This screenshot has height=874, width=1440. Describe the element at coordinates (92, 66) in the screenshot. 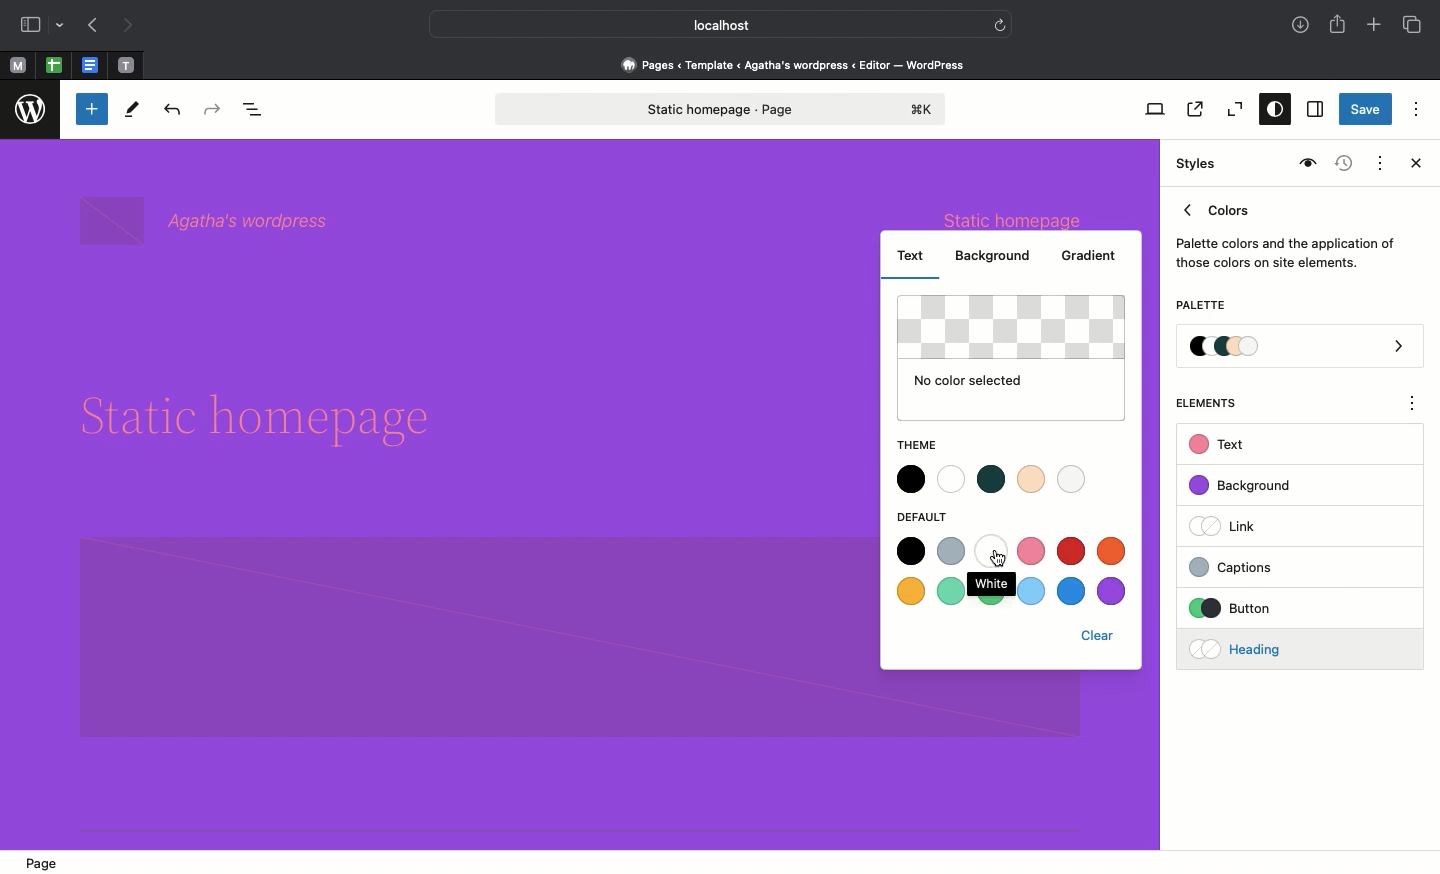

I see `Pinned tab` at that location.